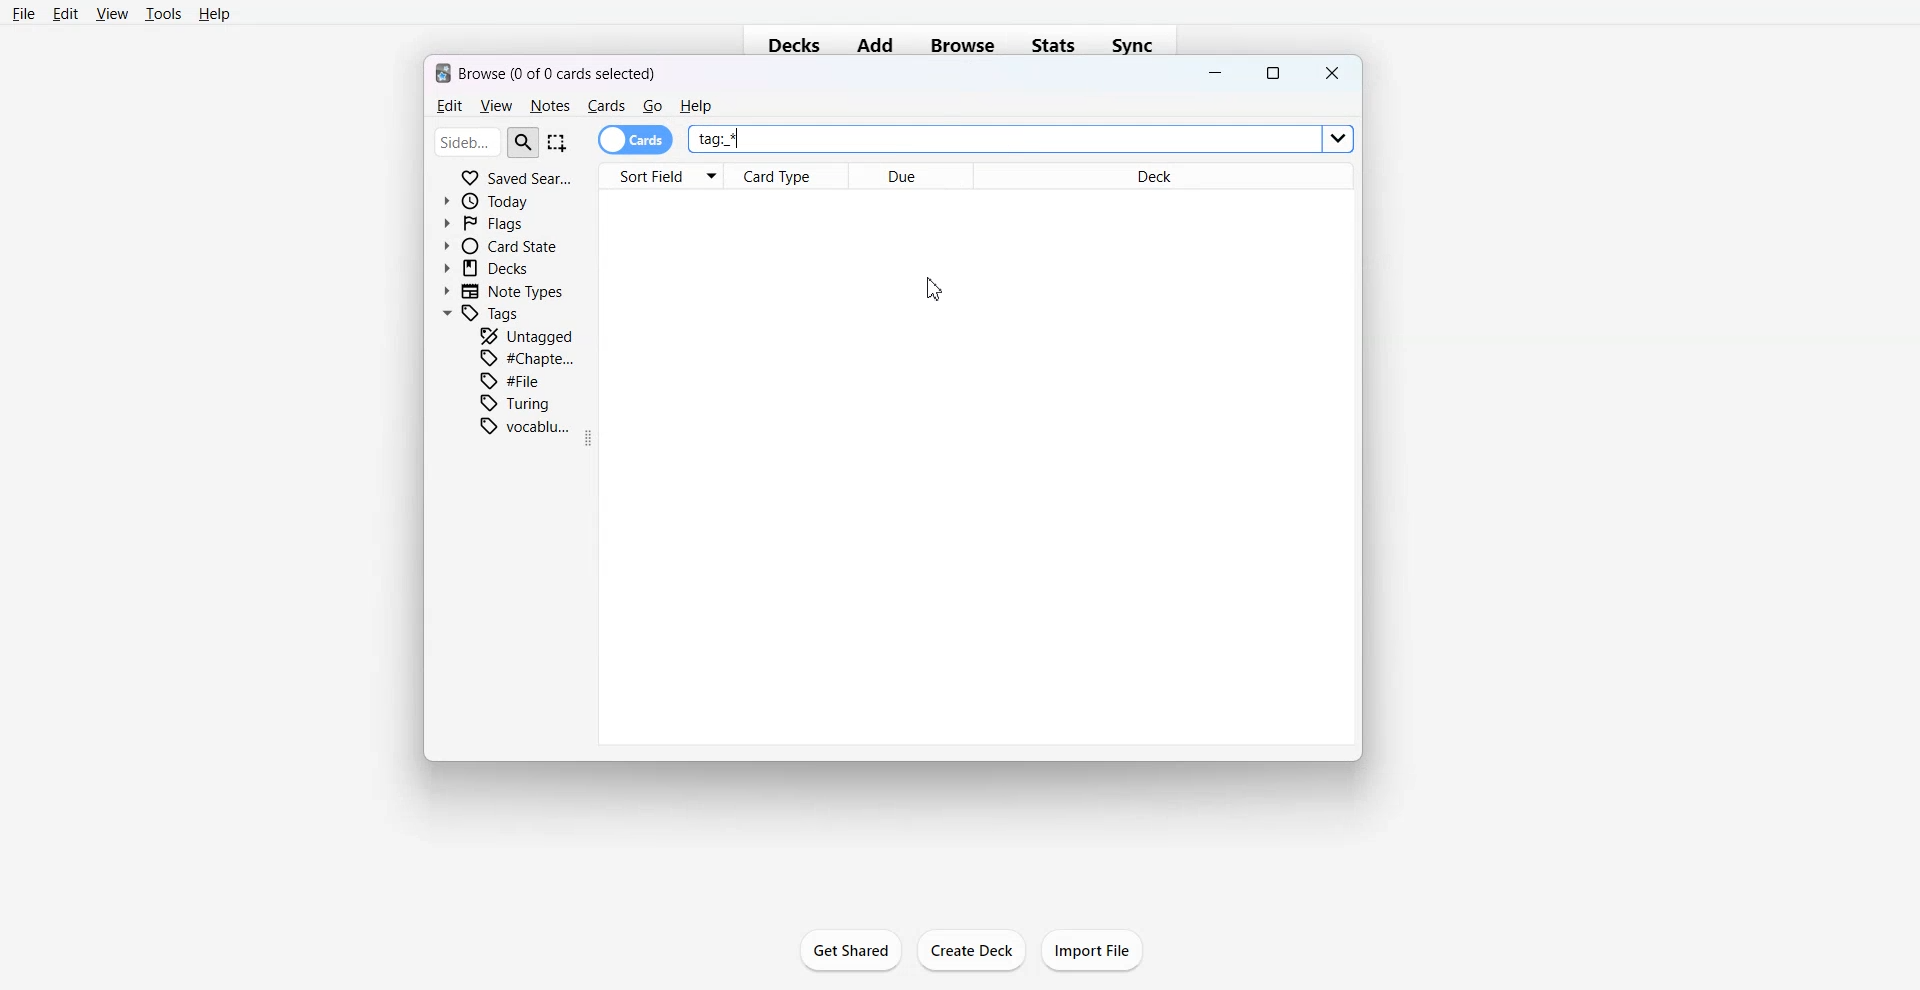 The height and width of the screenshot is (990, 1920). Describe the element at coordinates (592, 438) in the screenshot. I see `Drag Handle` at that location.